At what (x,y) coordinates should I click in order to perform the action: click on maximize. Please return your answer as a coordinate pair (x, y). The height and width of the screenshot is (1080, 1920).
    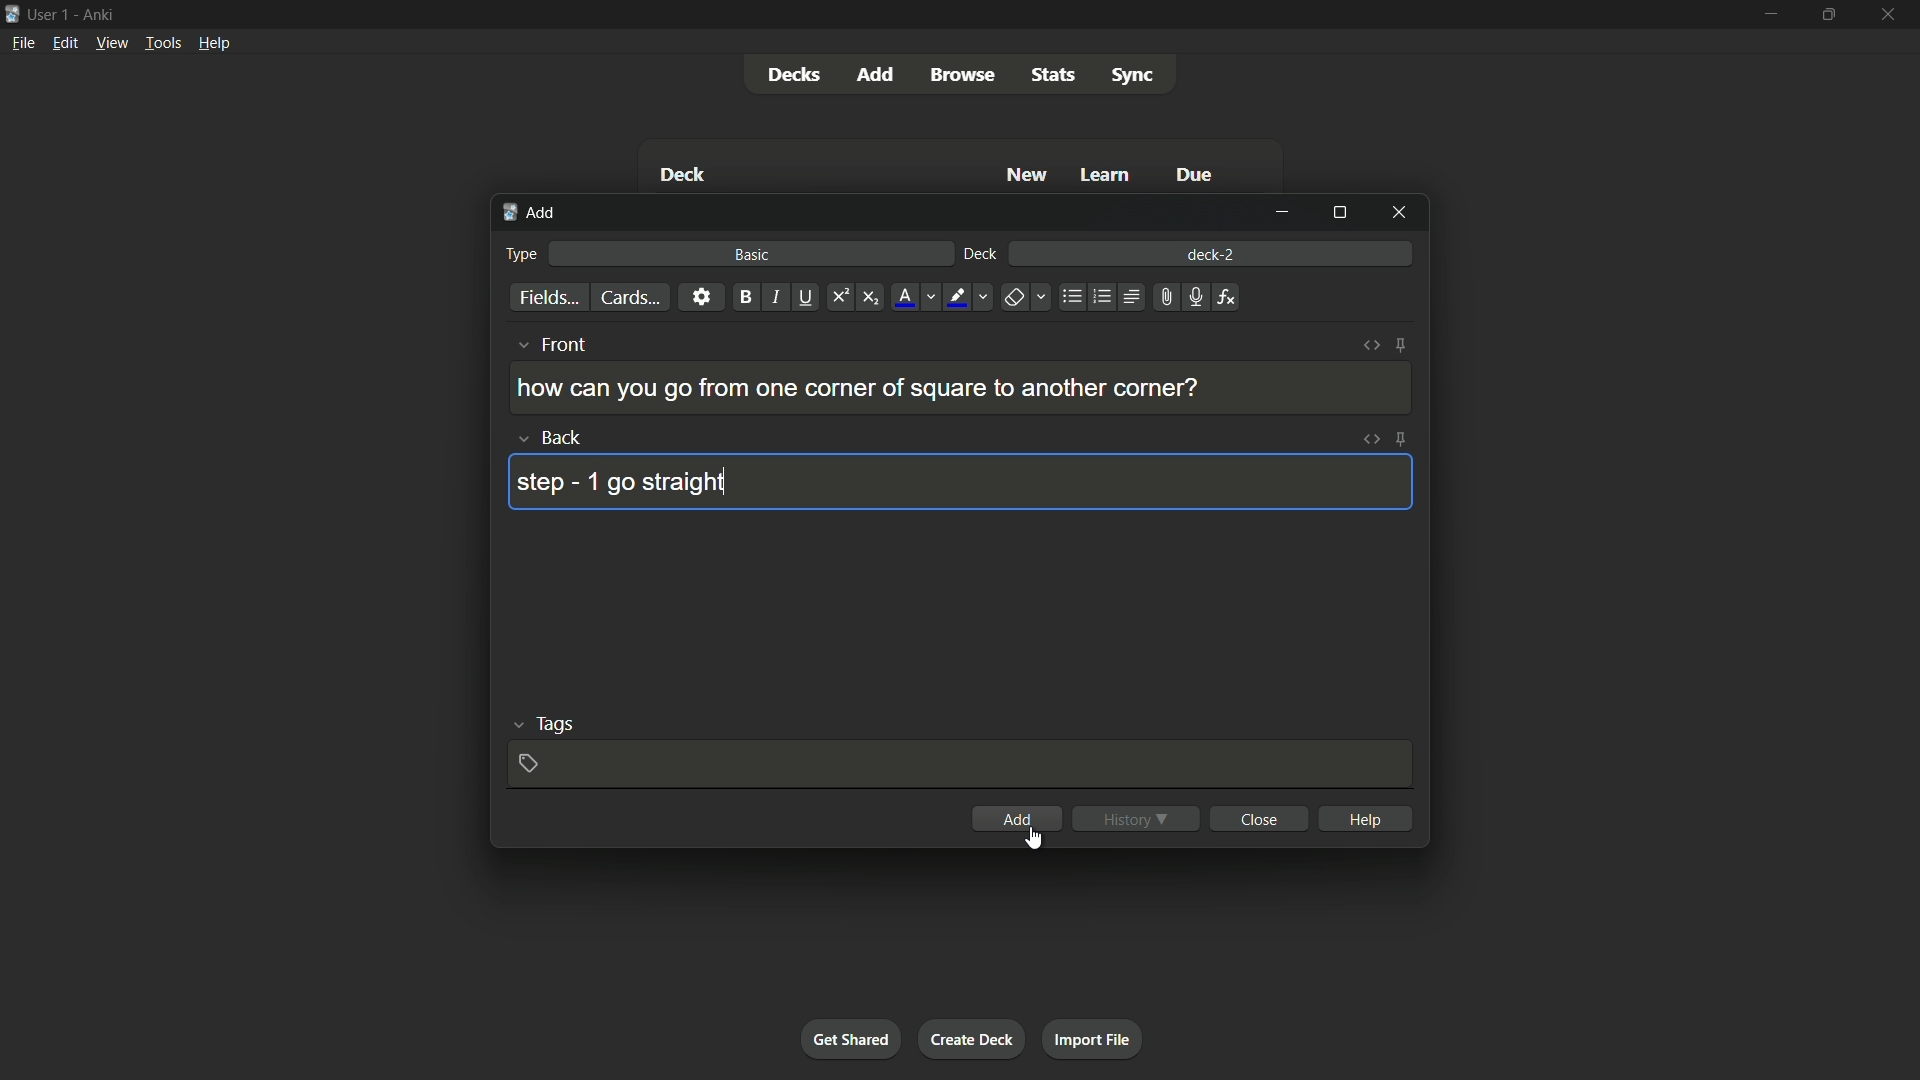
    Looking at the image, I should click on (1827, 14).